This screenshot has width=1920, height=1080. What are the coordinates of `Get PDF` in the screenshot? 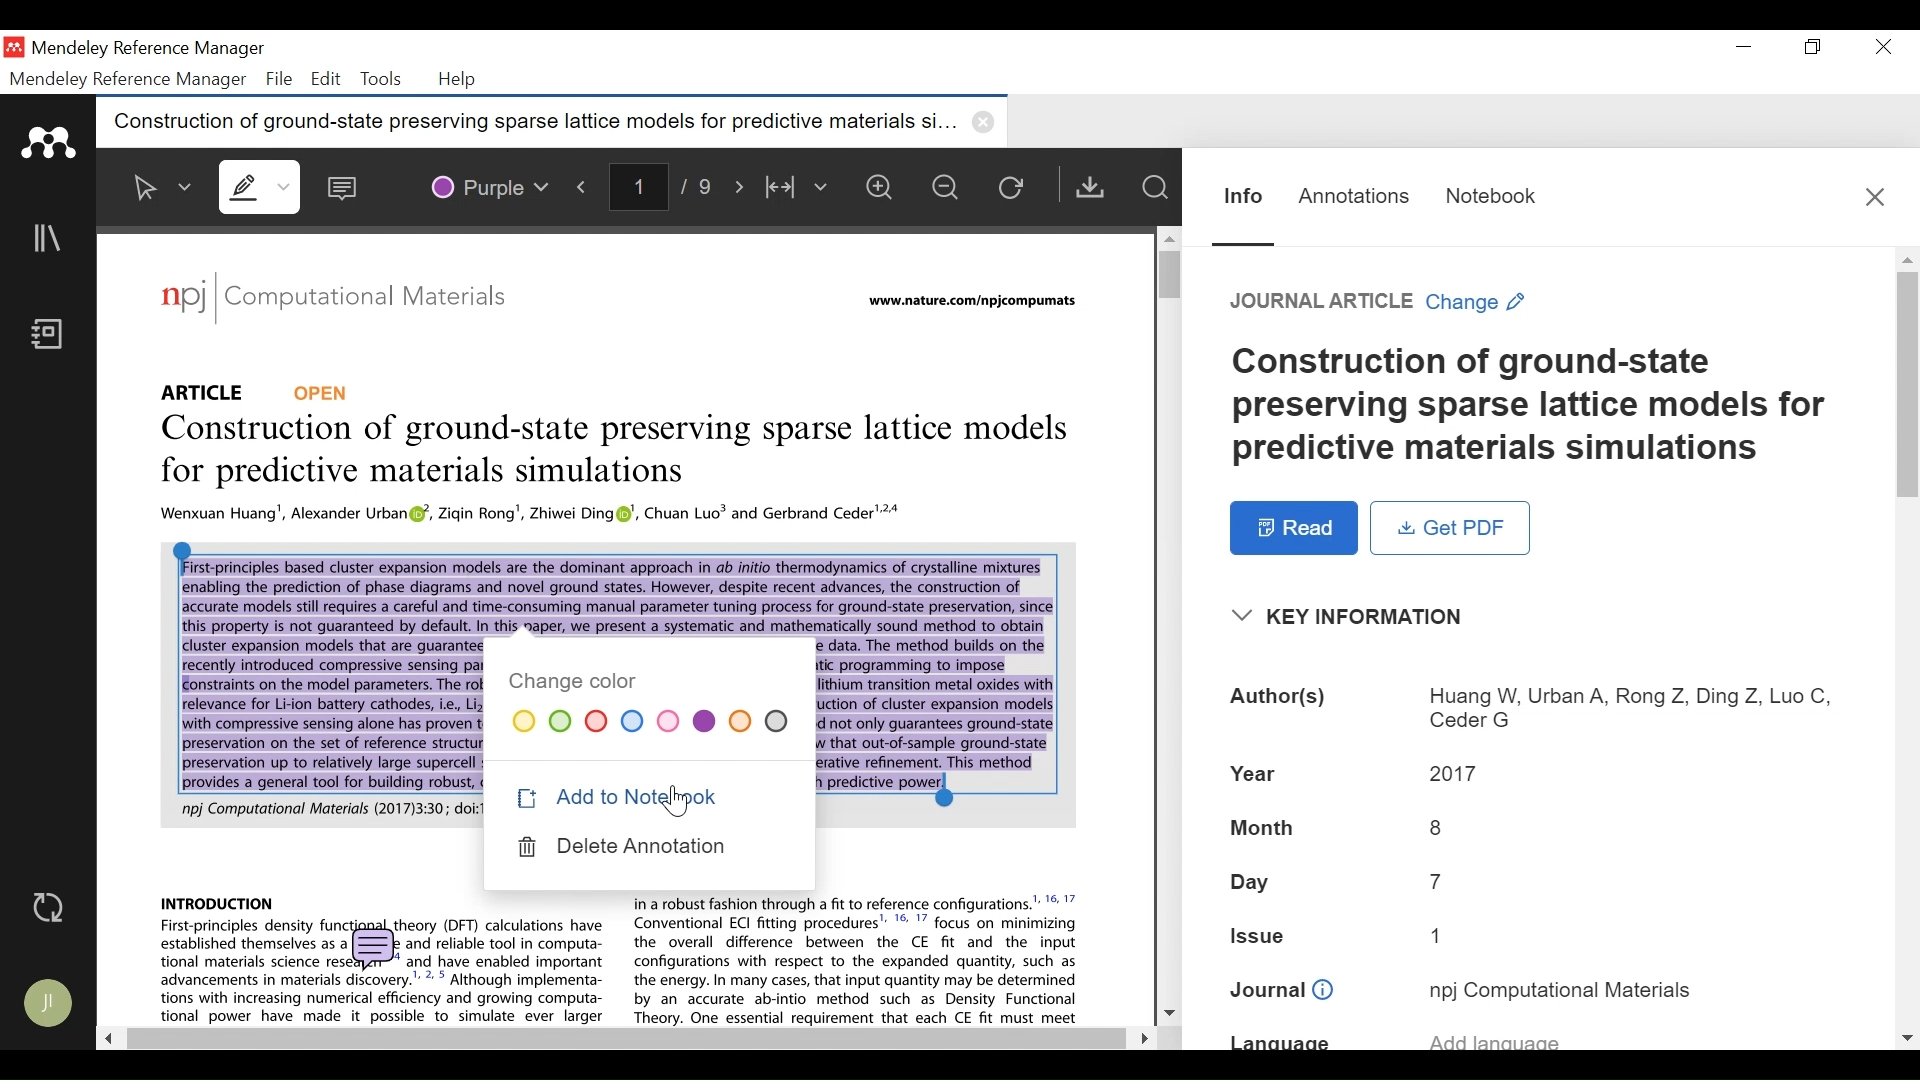 It's located at (1089, 186).